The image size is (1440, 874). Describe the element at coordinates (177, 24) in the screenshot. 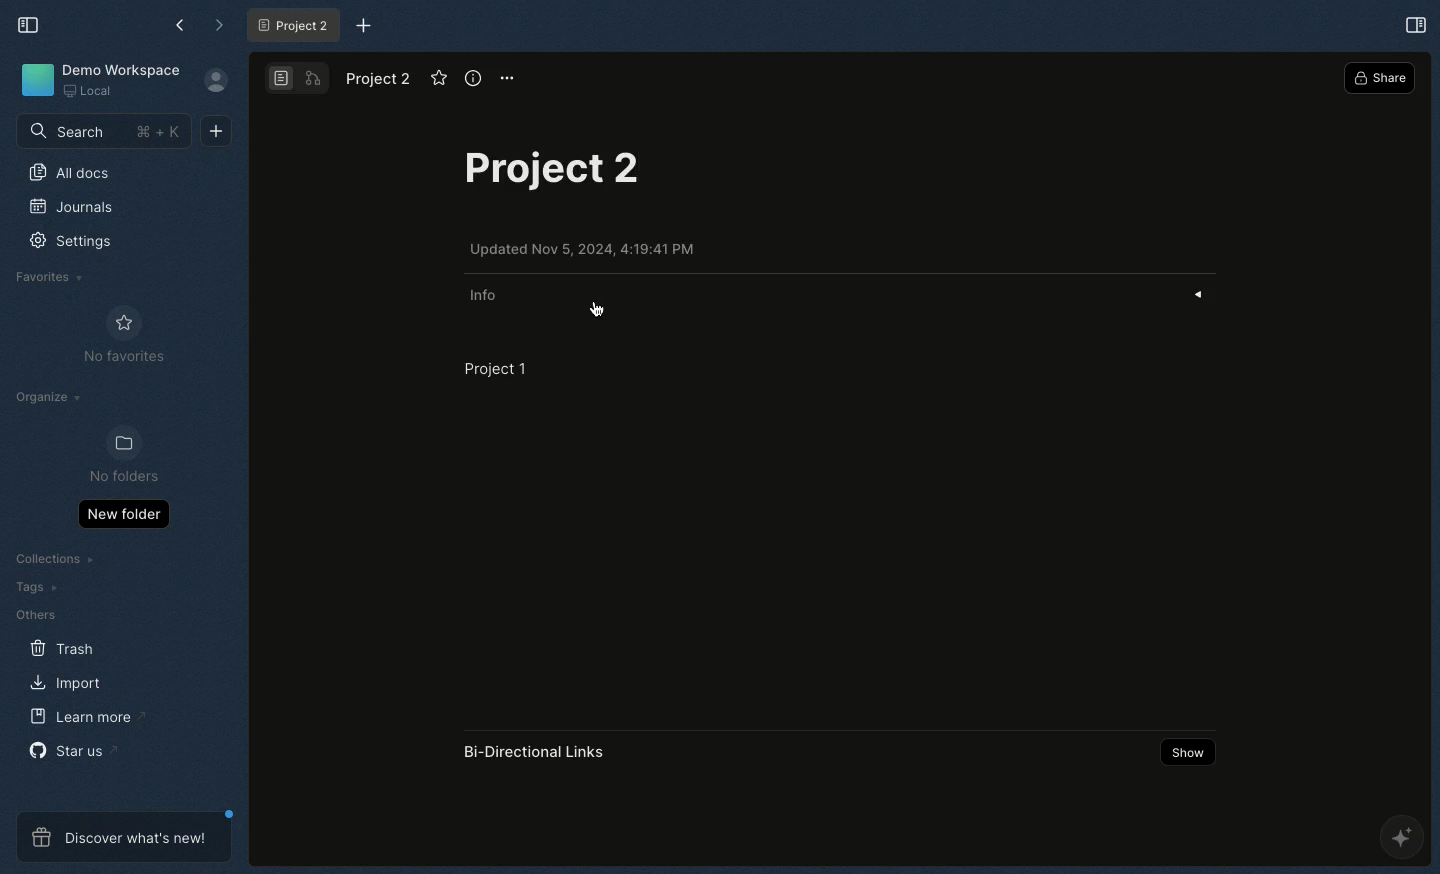

I see `Back` at that location.